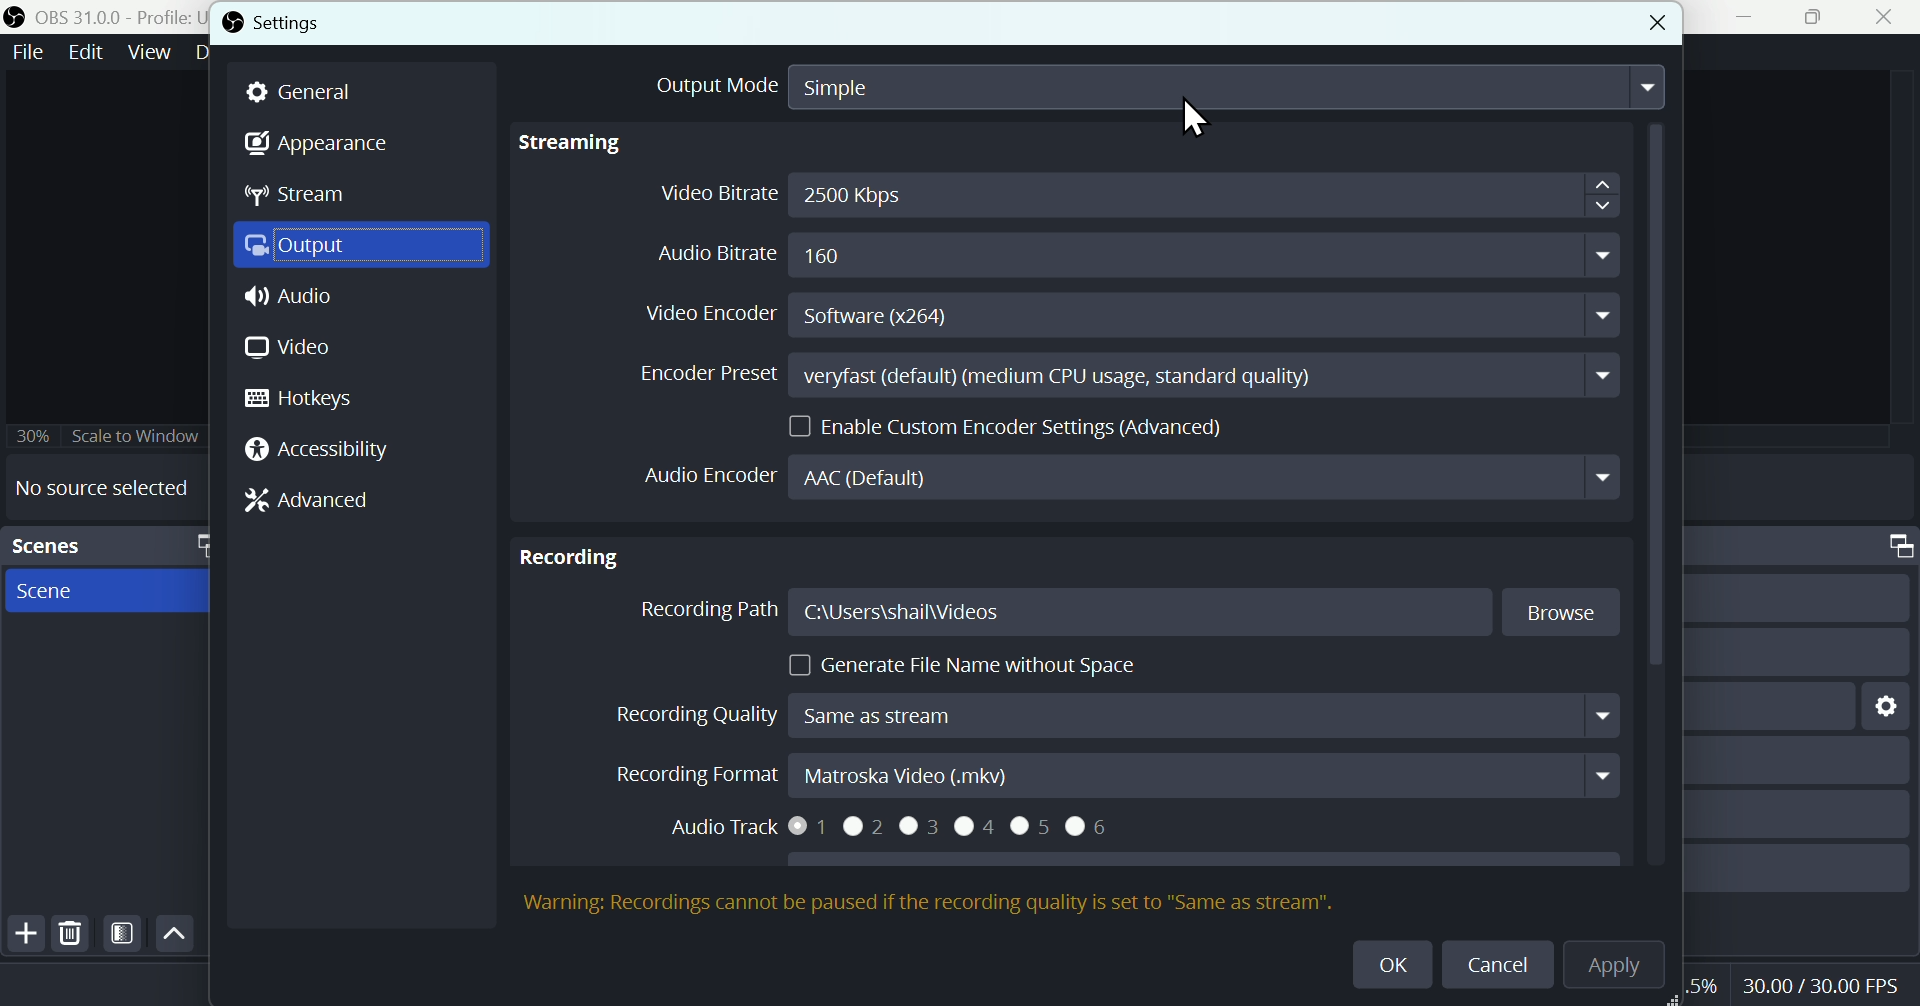  What do you see at coordinates (175, 932) in the screenshot?
I see `up` at bounding box center [175, 932].